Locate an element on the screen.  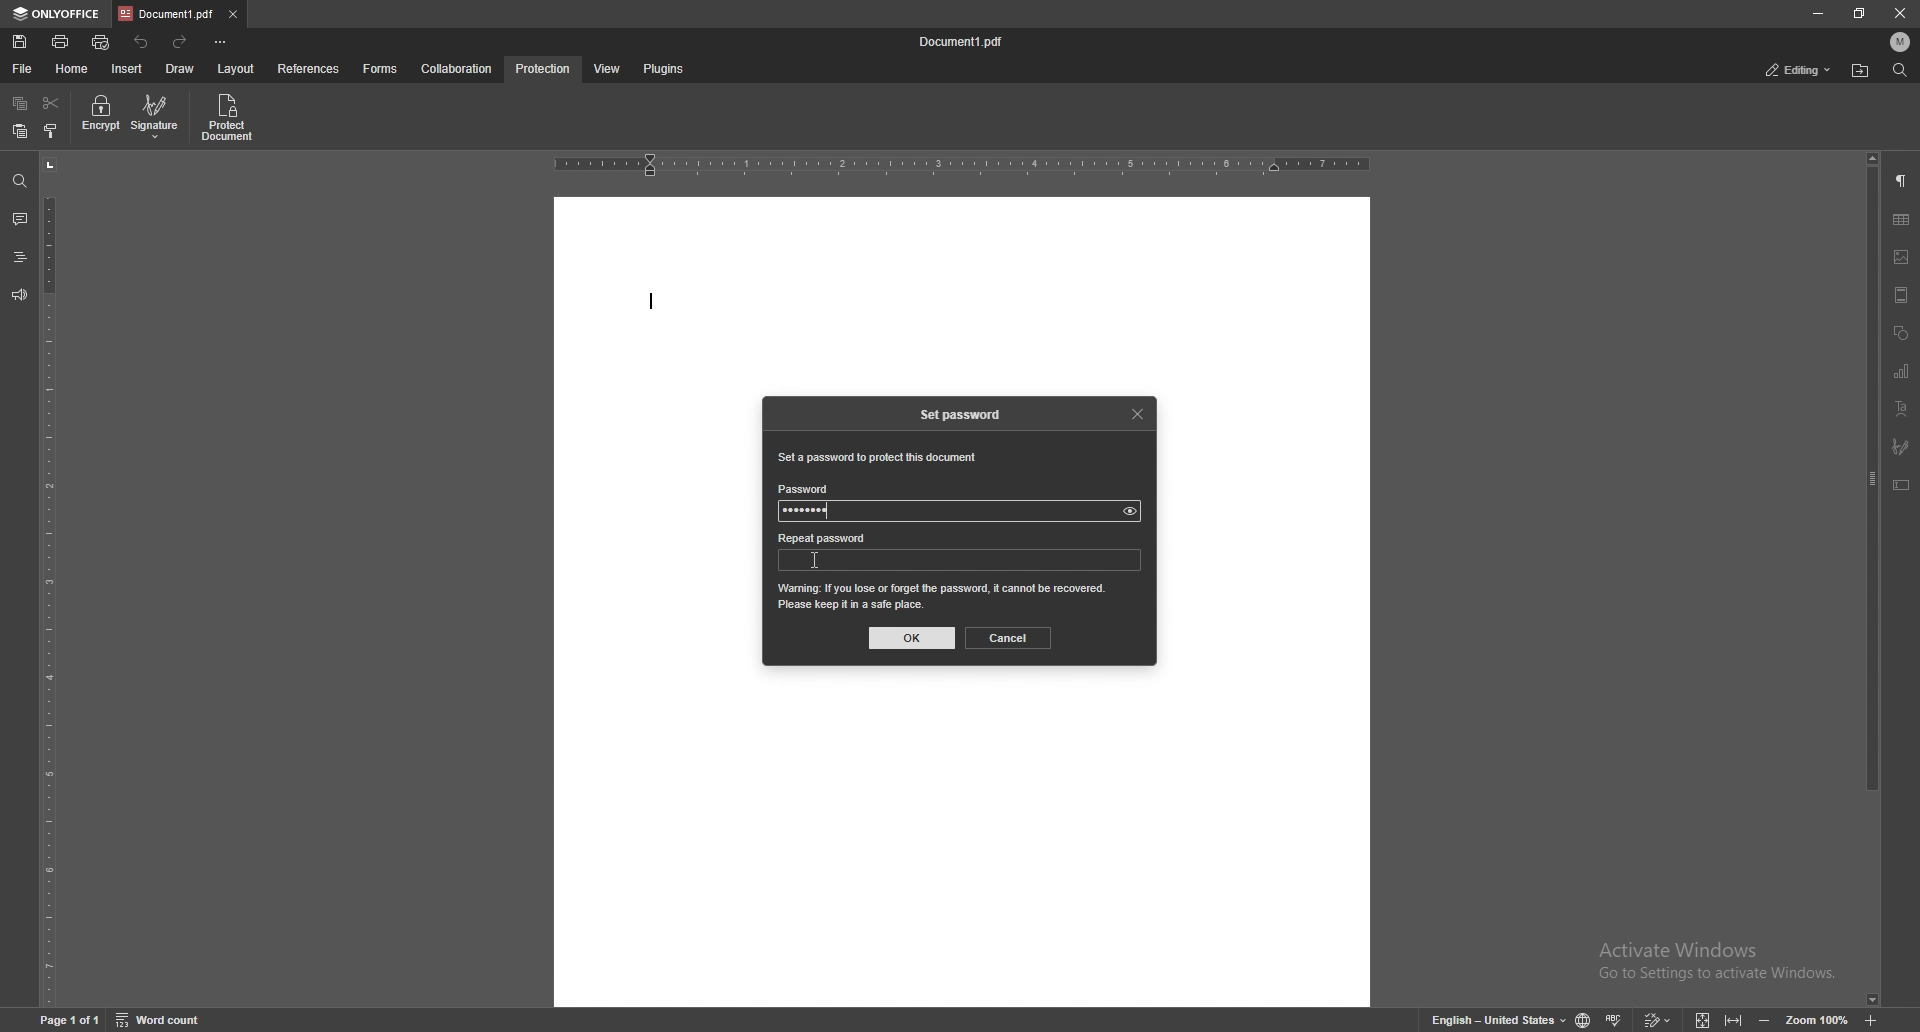
quick print is located at coordinates (103, 42).